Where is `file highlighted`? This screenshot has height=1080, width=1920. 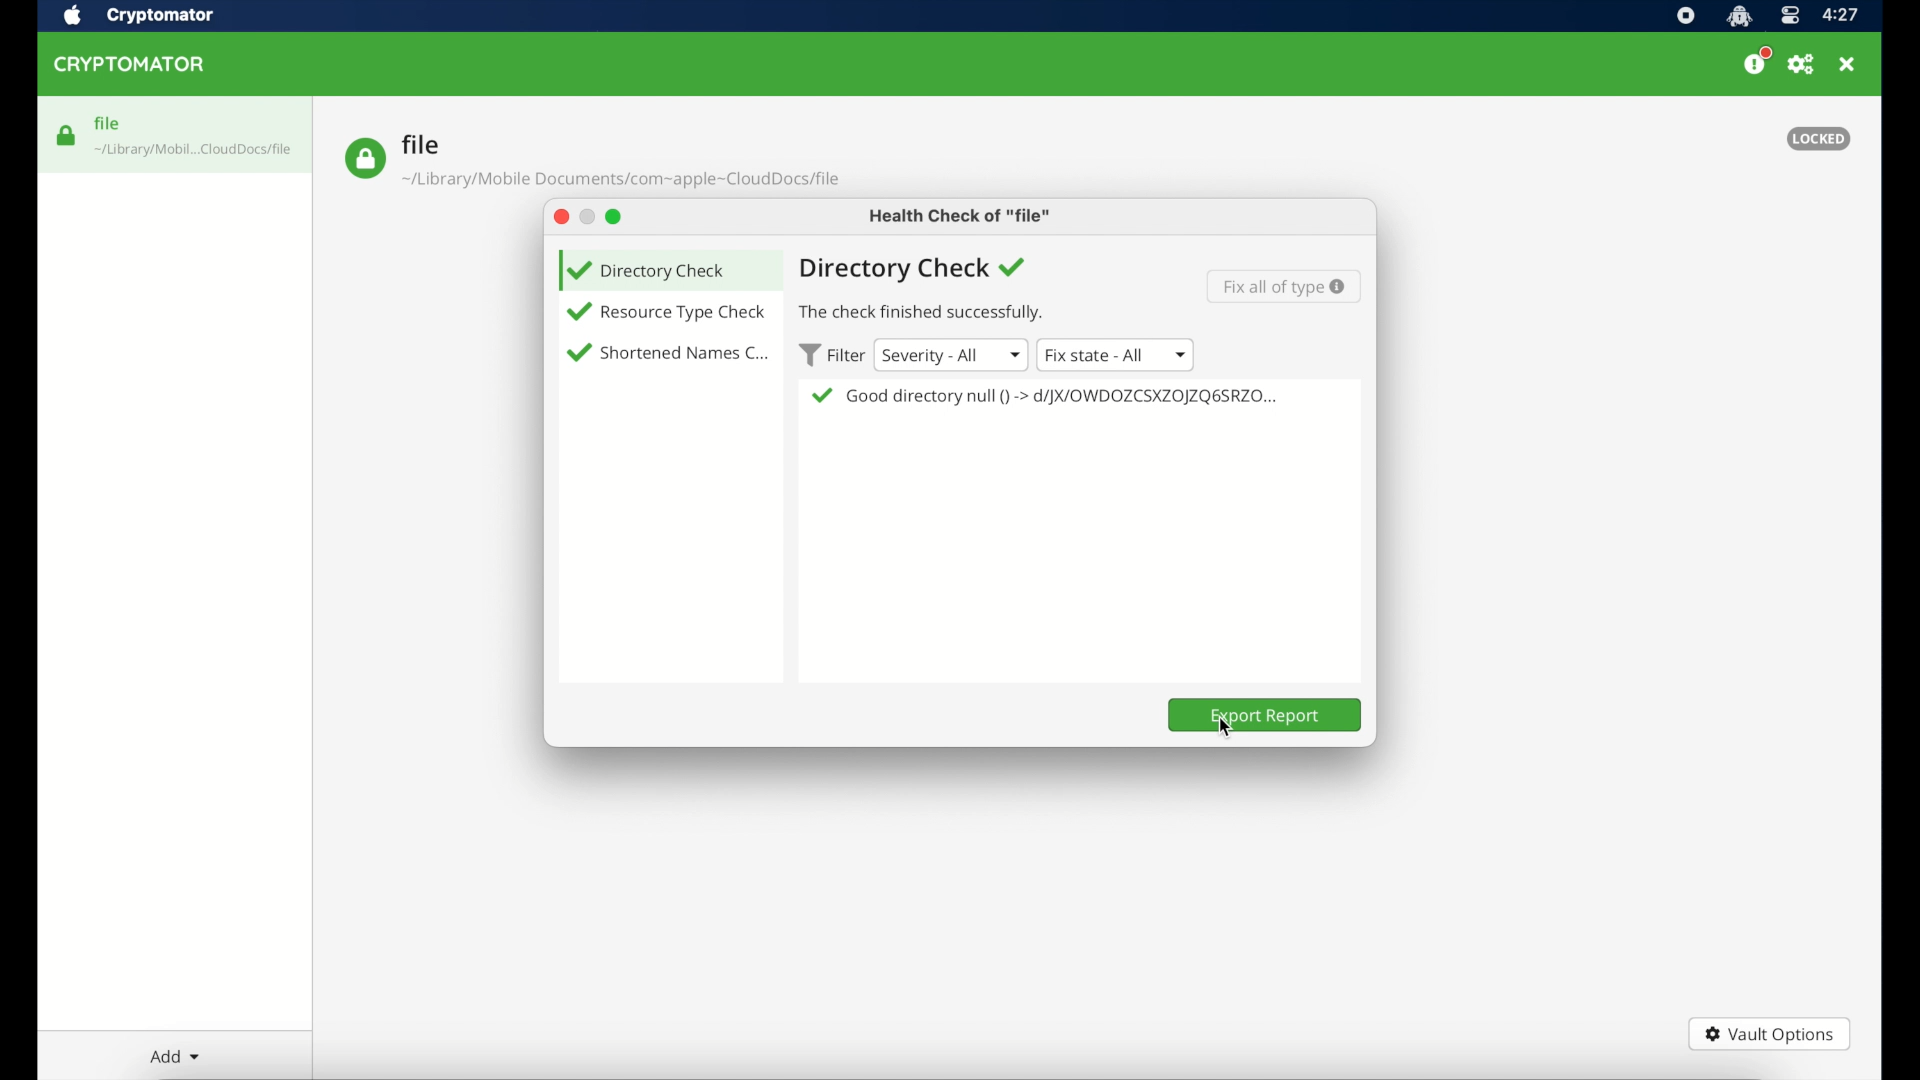
file highlighted is located at coordinates (175, 134).